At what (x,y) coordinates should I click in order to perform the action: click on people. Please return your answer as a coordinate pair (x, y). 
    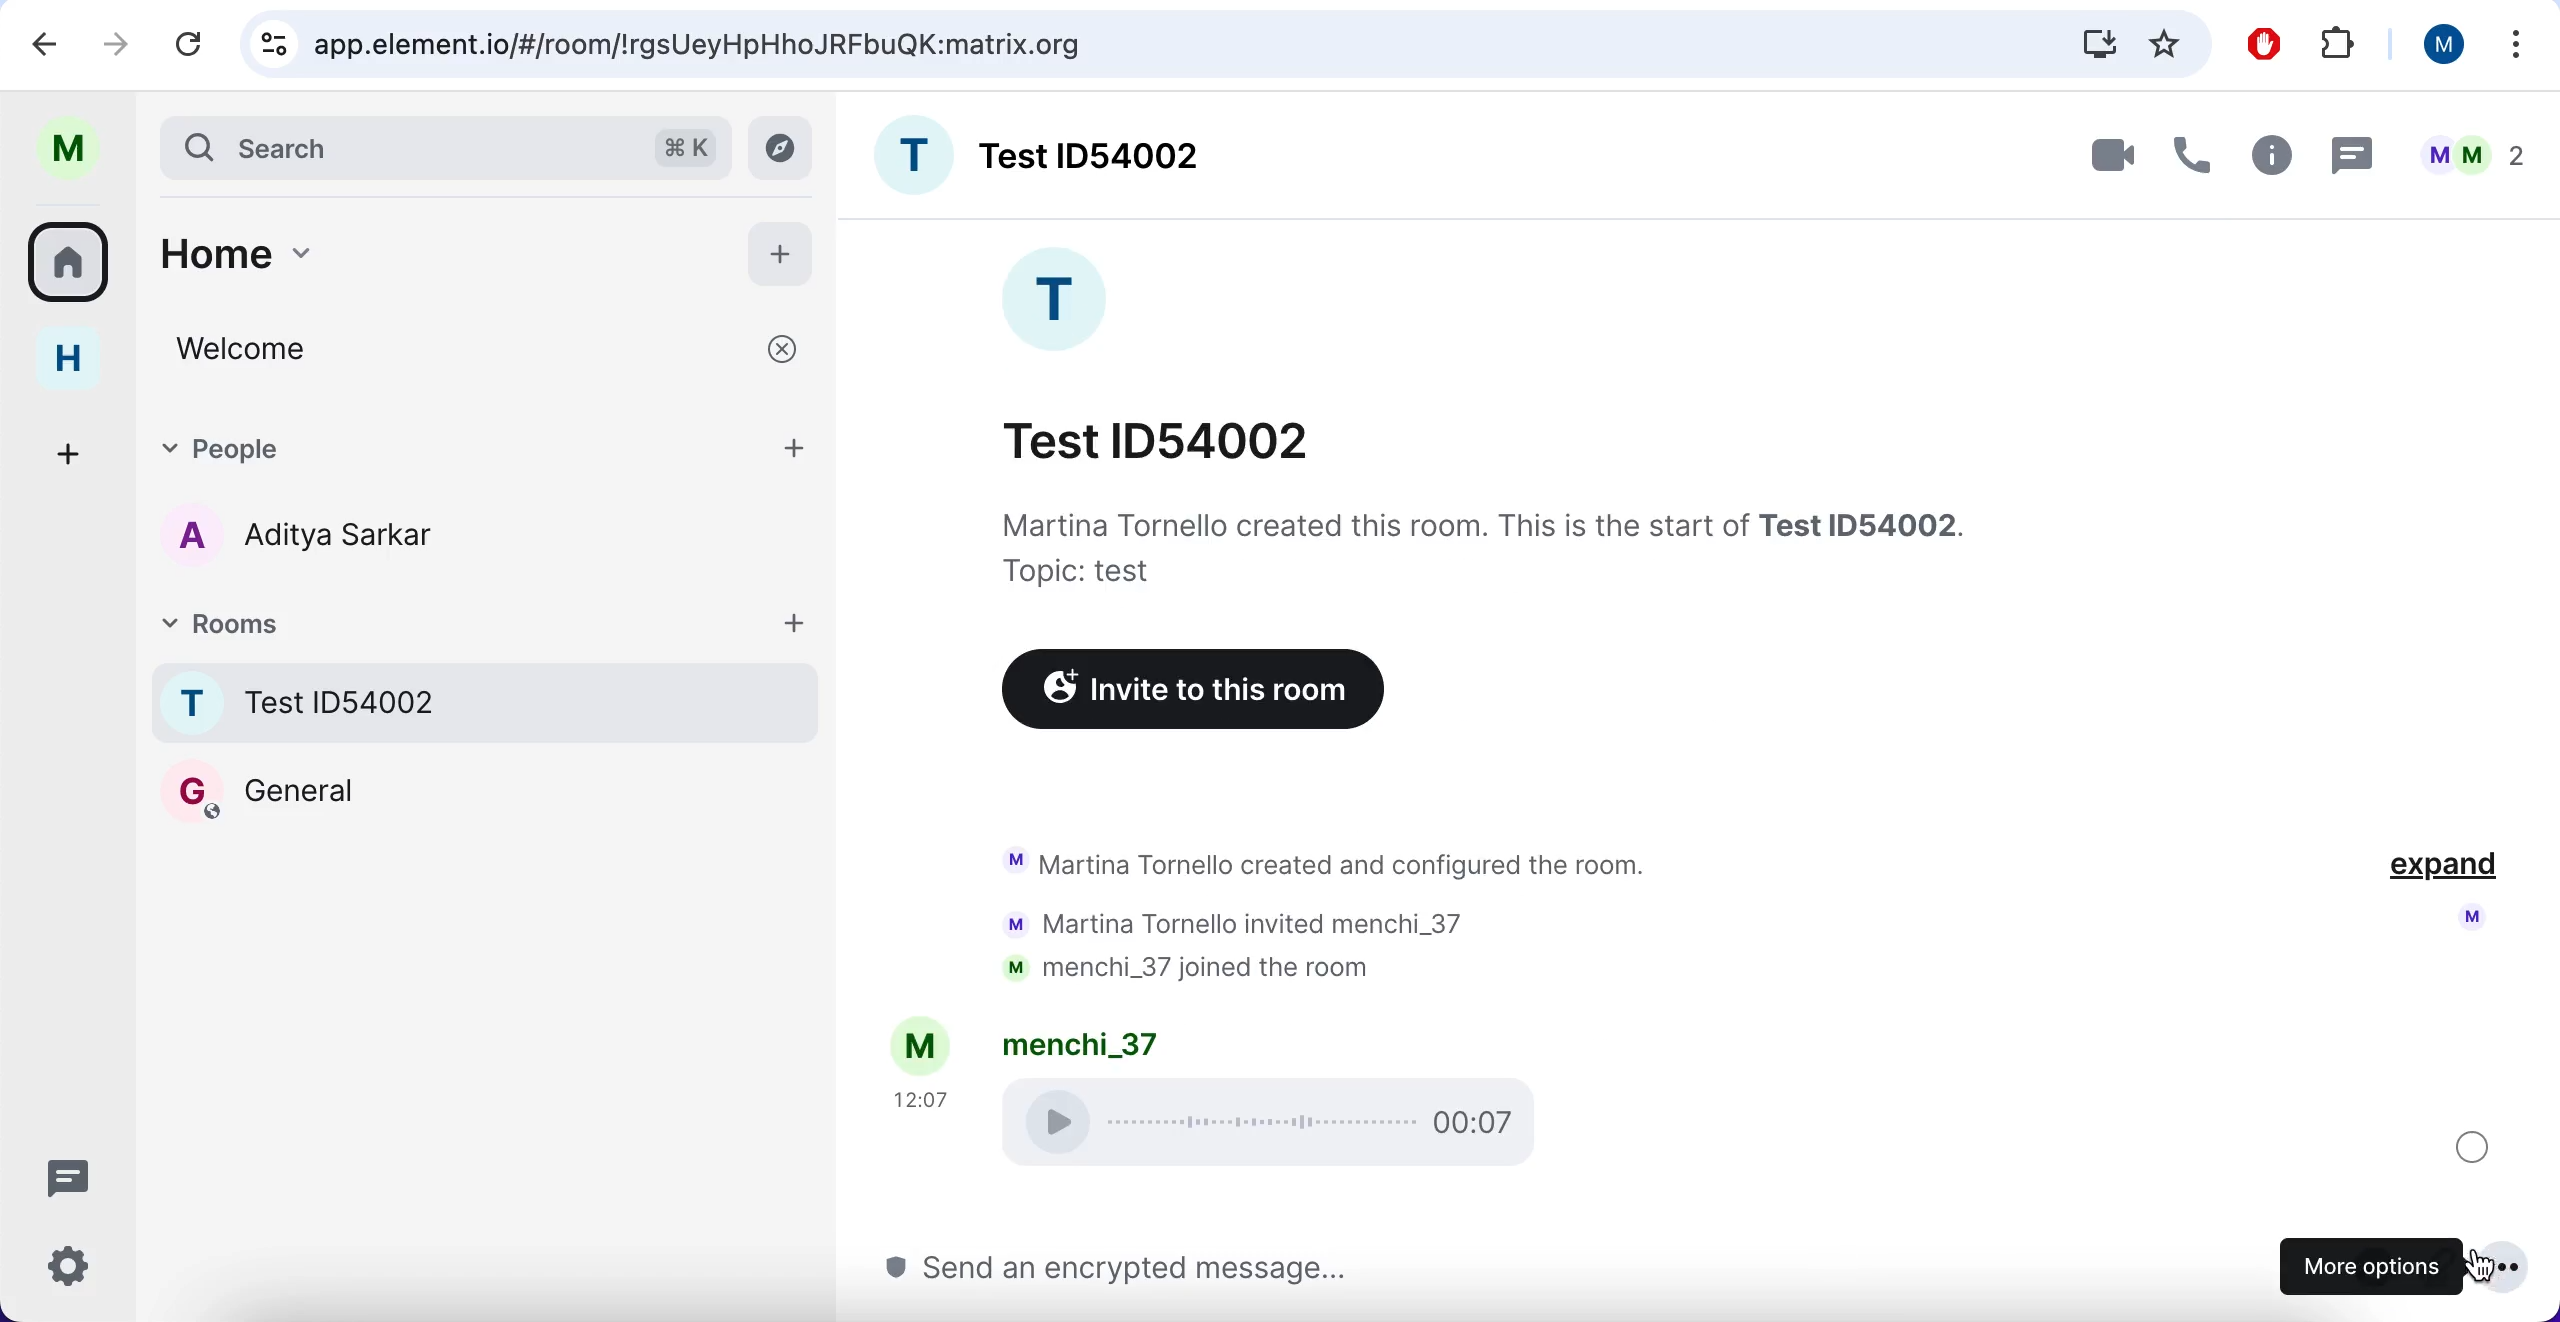
    Looking at the image, I should click on (2467, 149).